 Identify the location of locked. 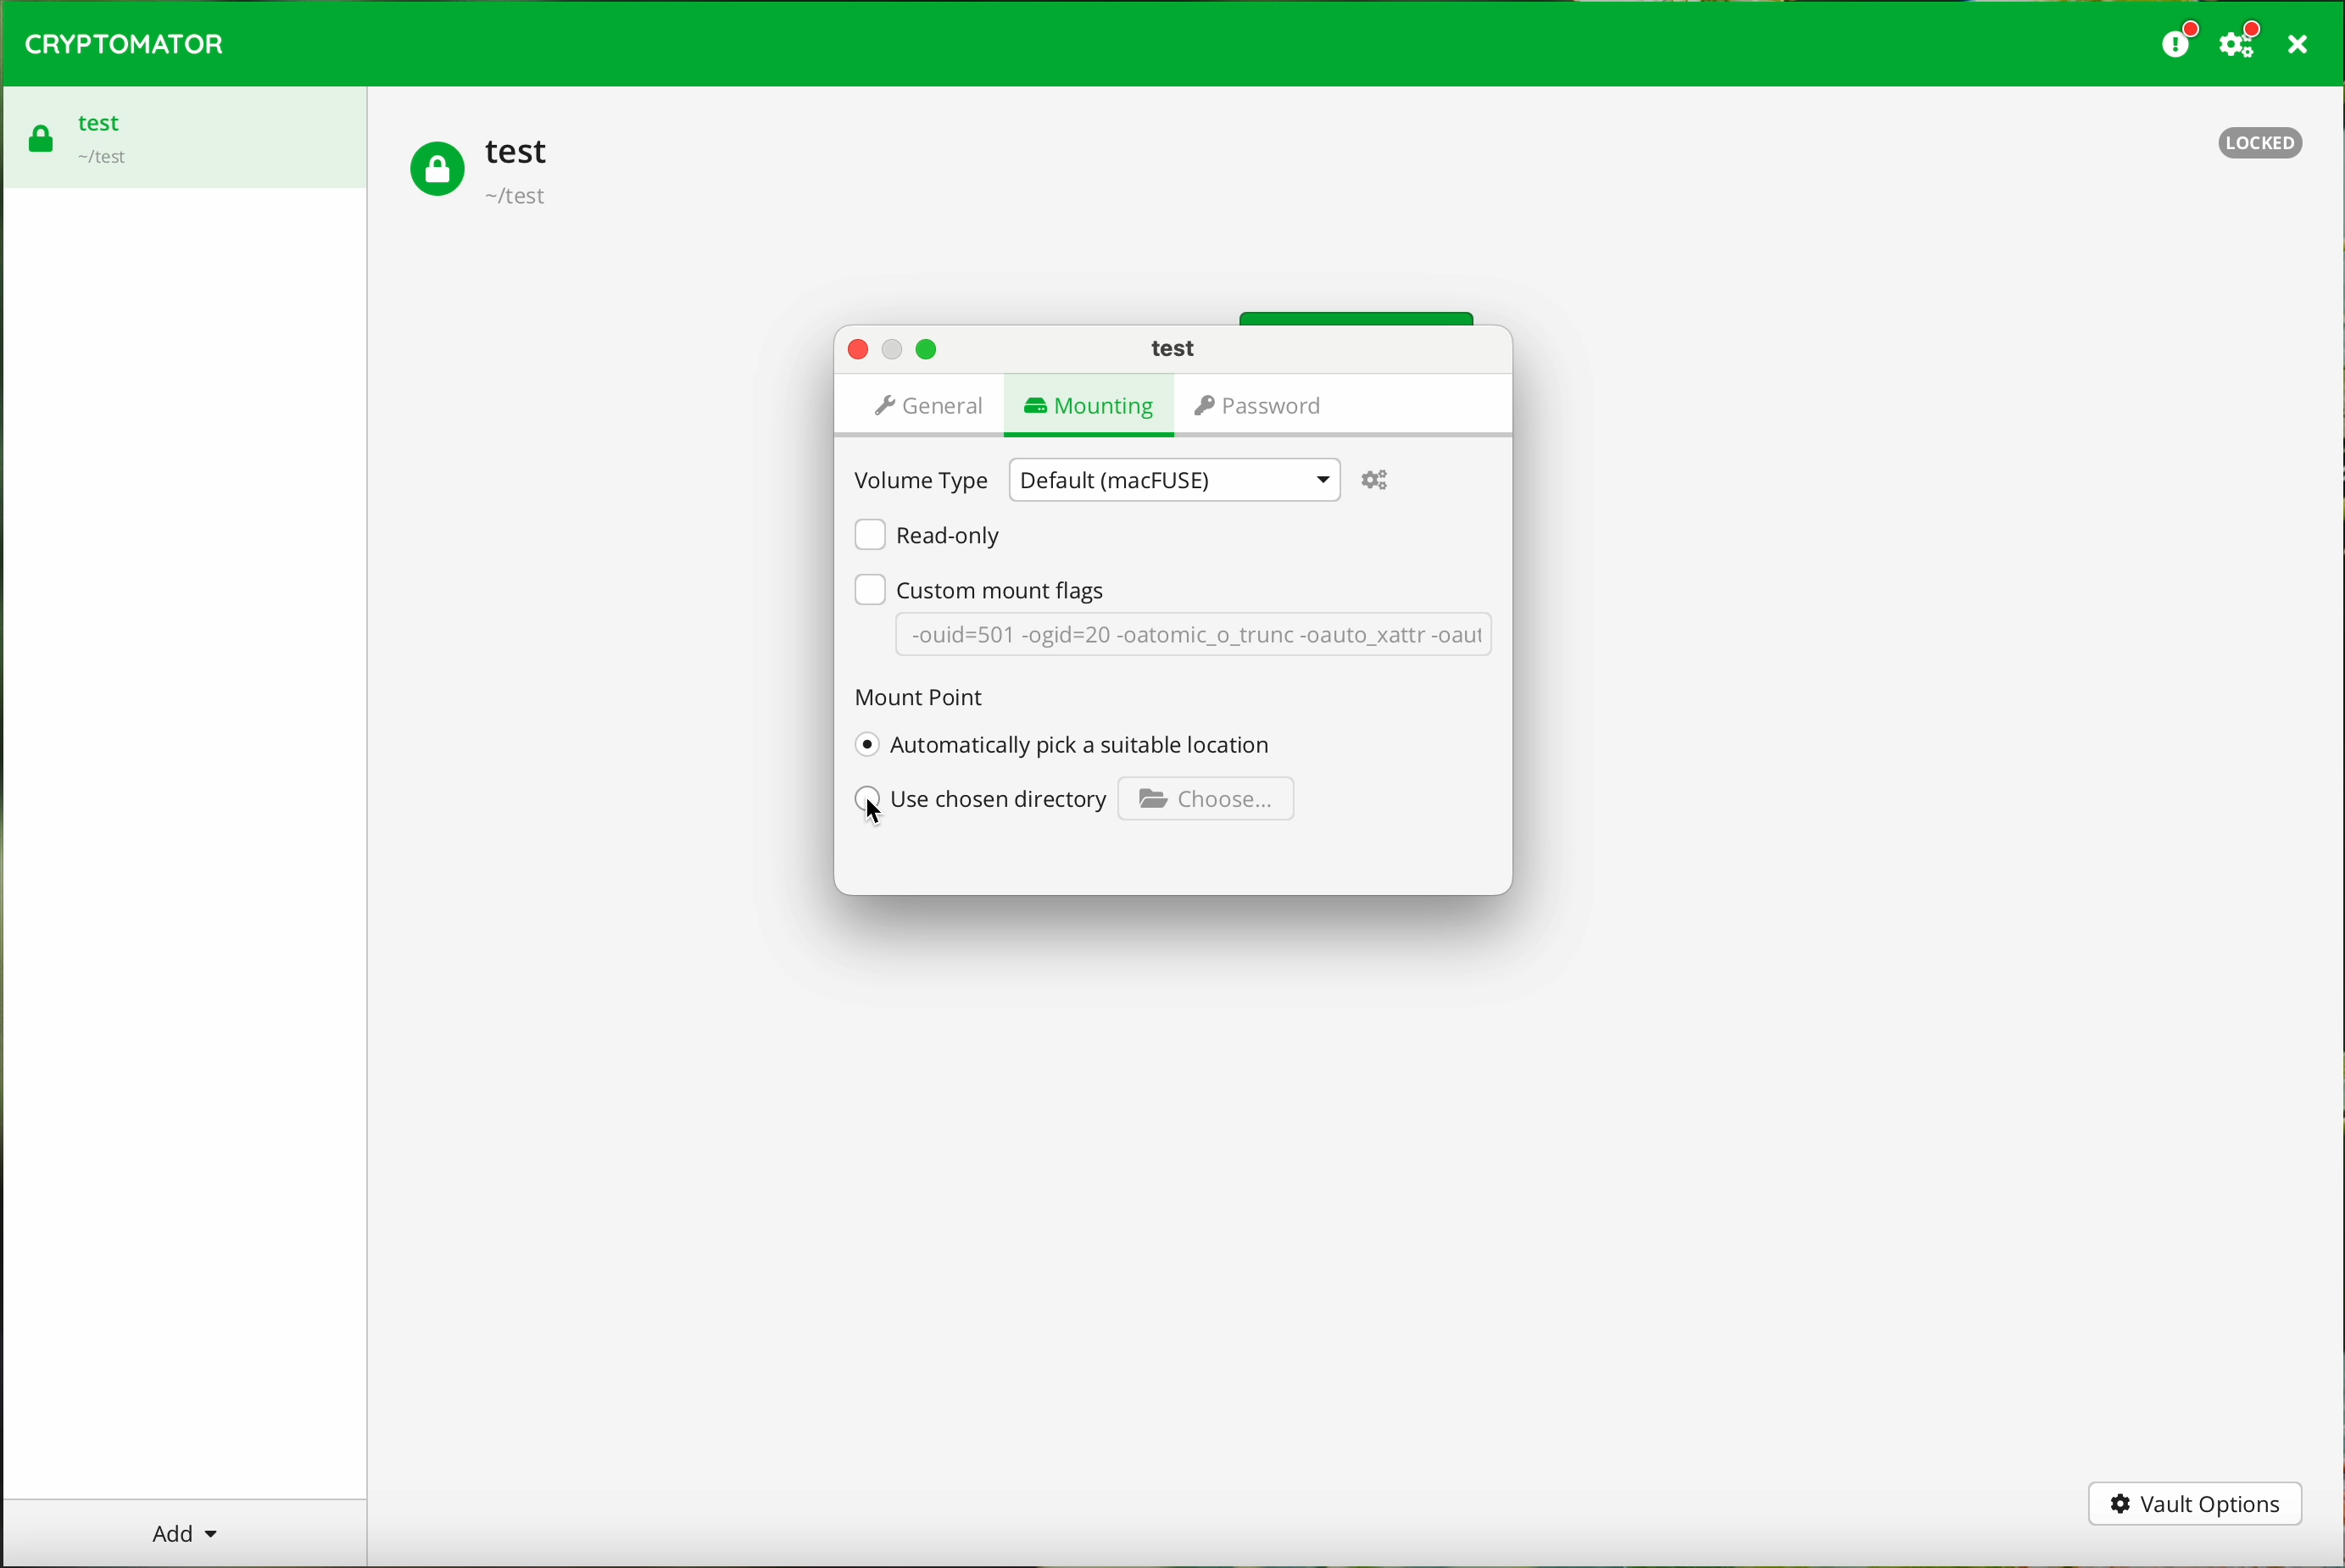
(2263, 143).